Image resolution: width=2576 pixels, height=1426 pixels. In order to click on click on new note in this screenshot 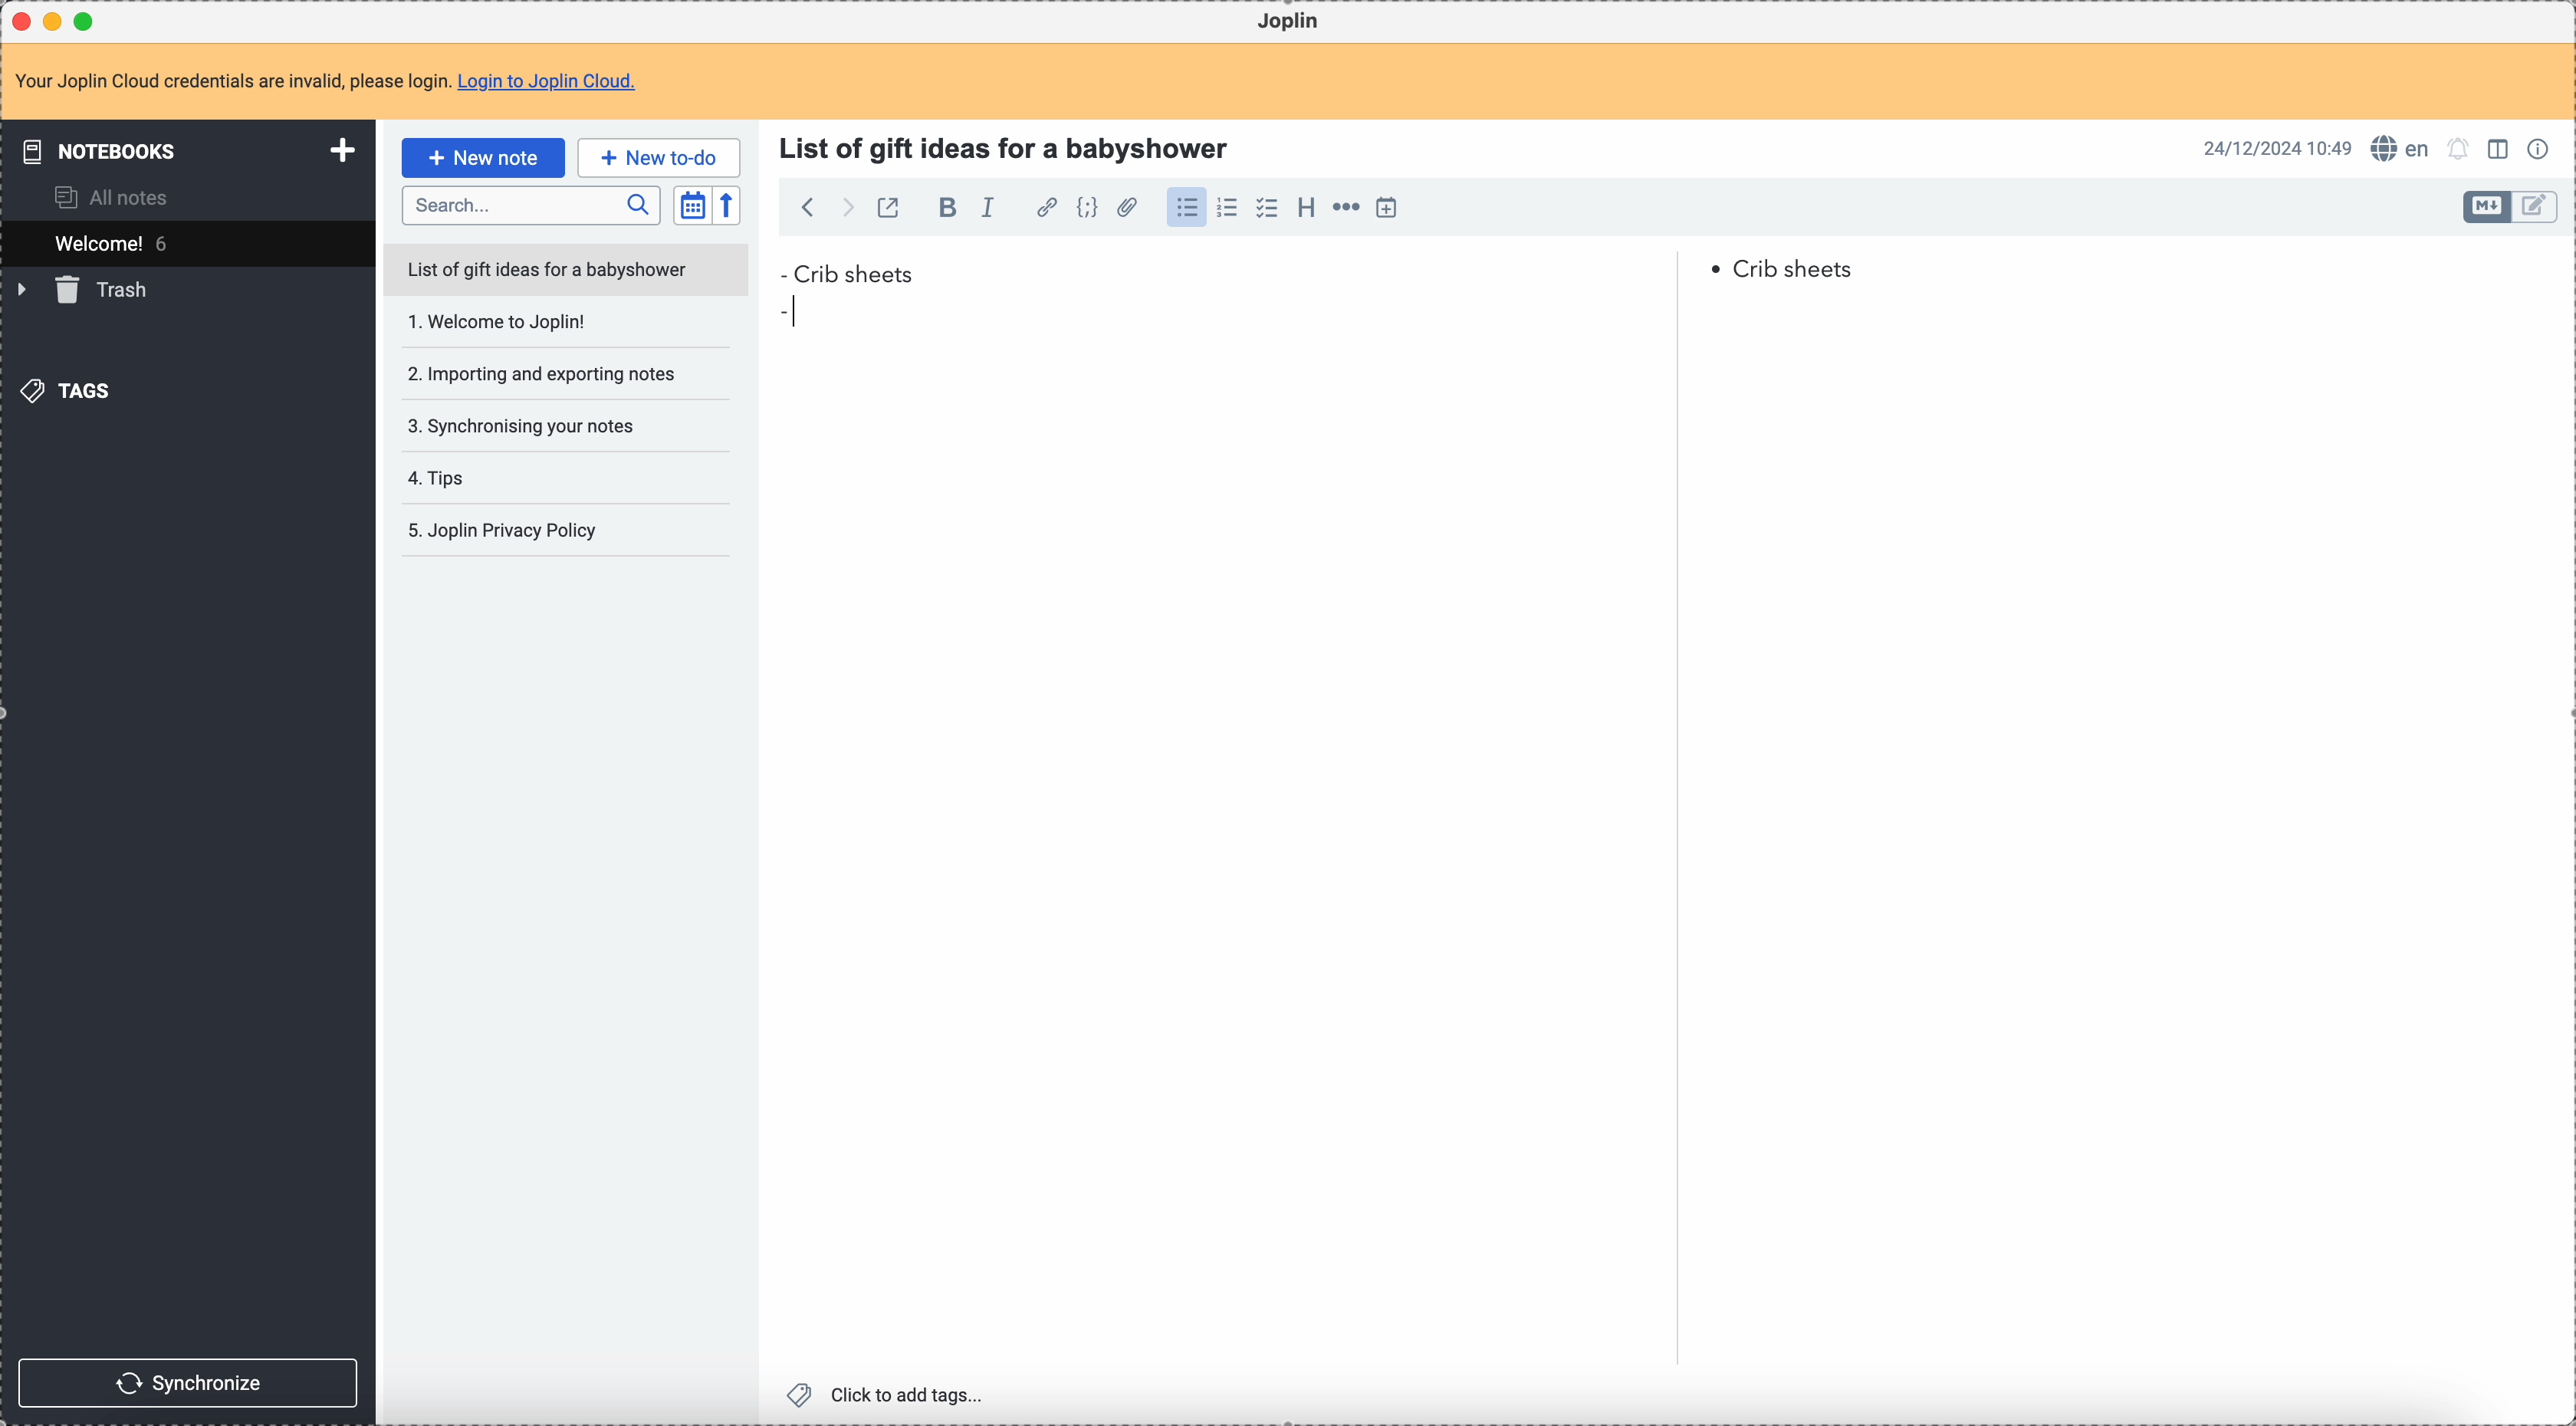, I will do `click(482, 158)`.